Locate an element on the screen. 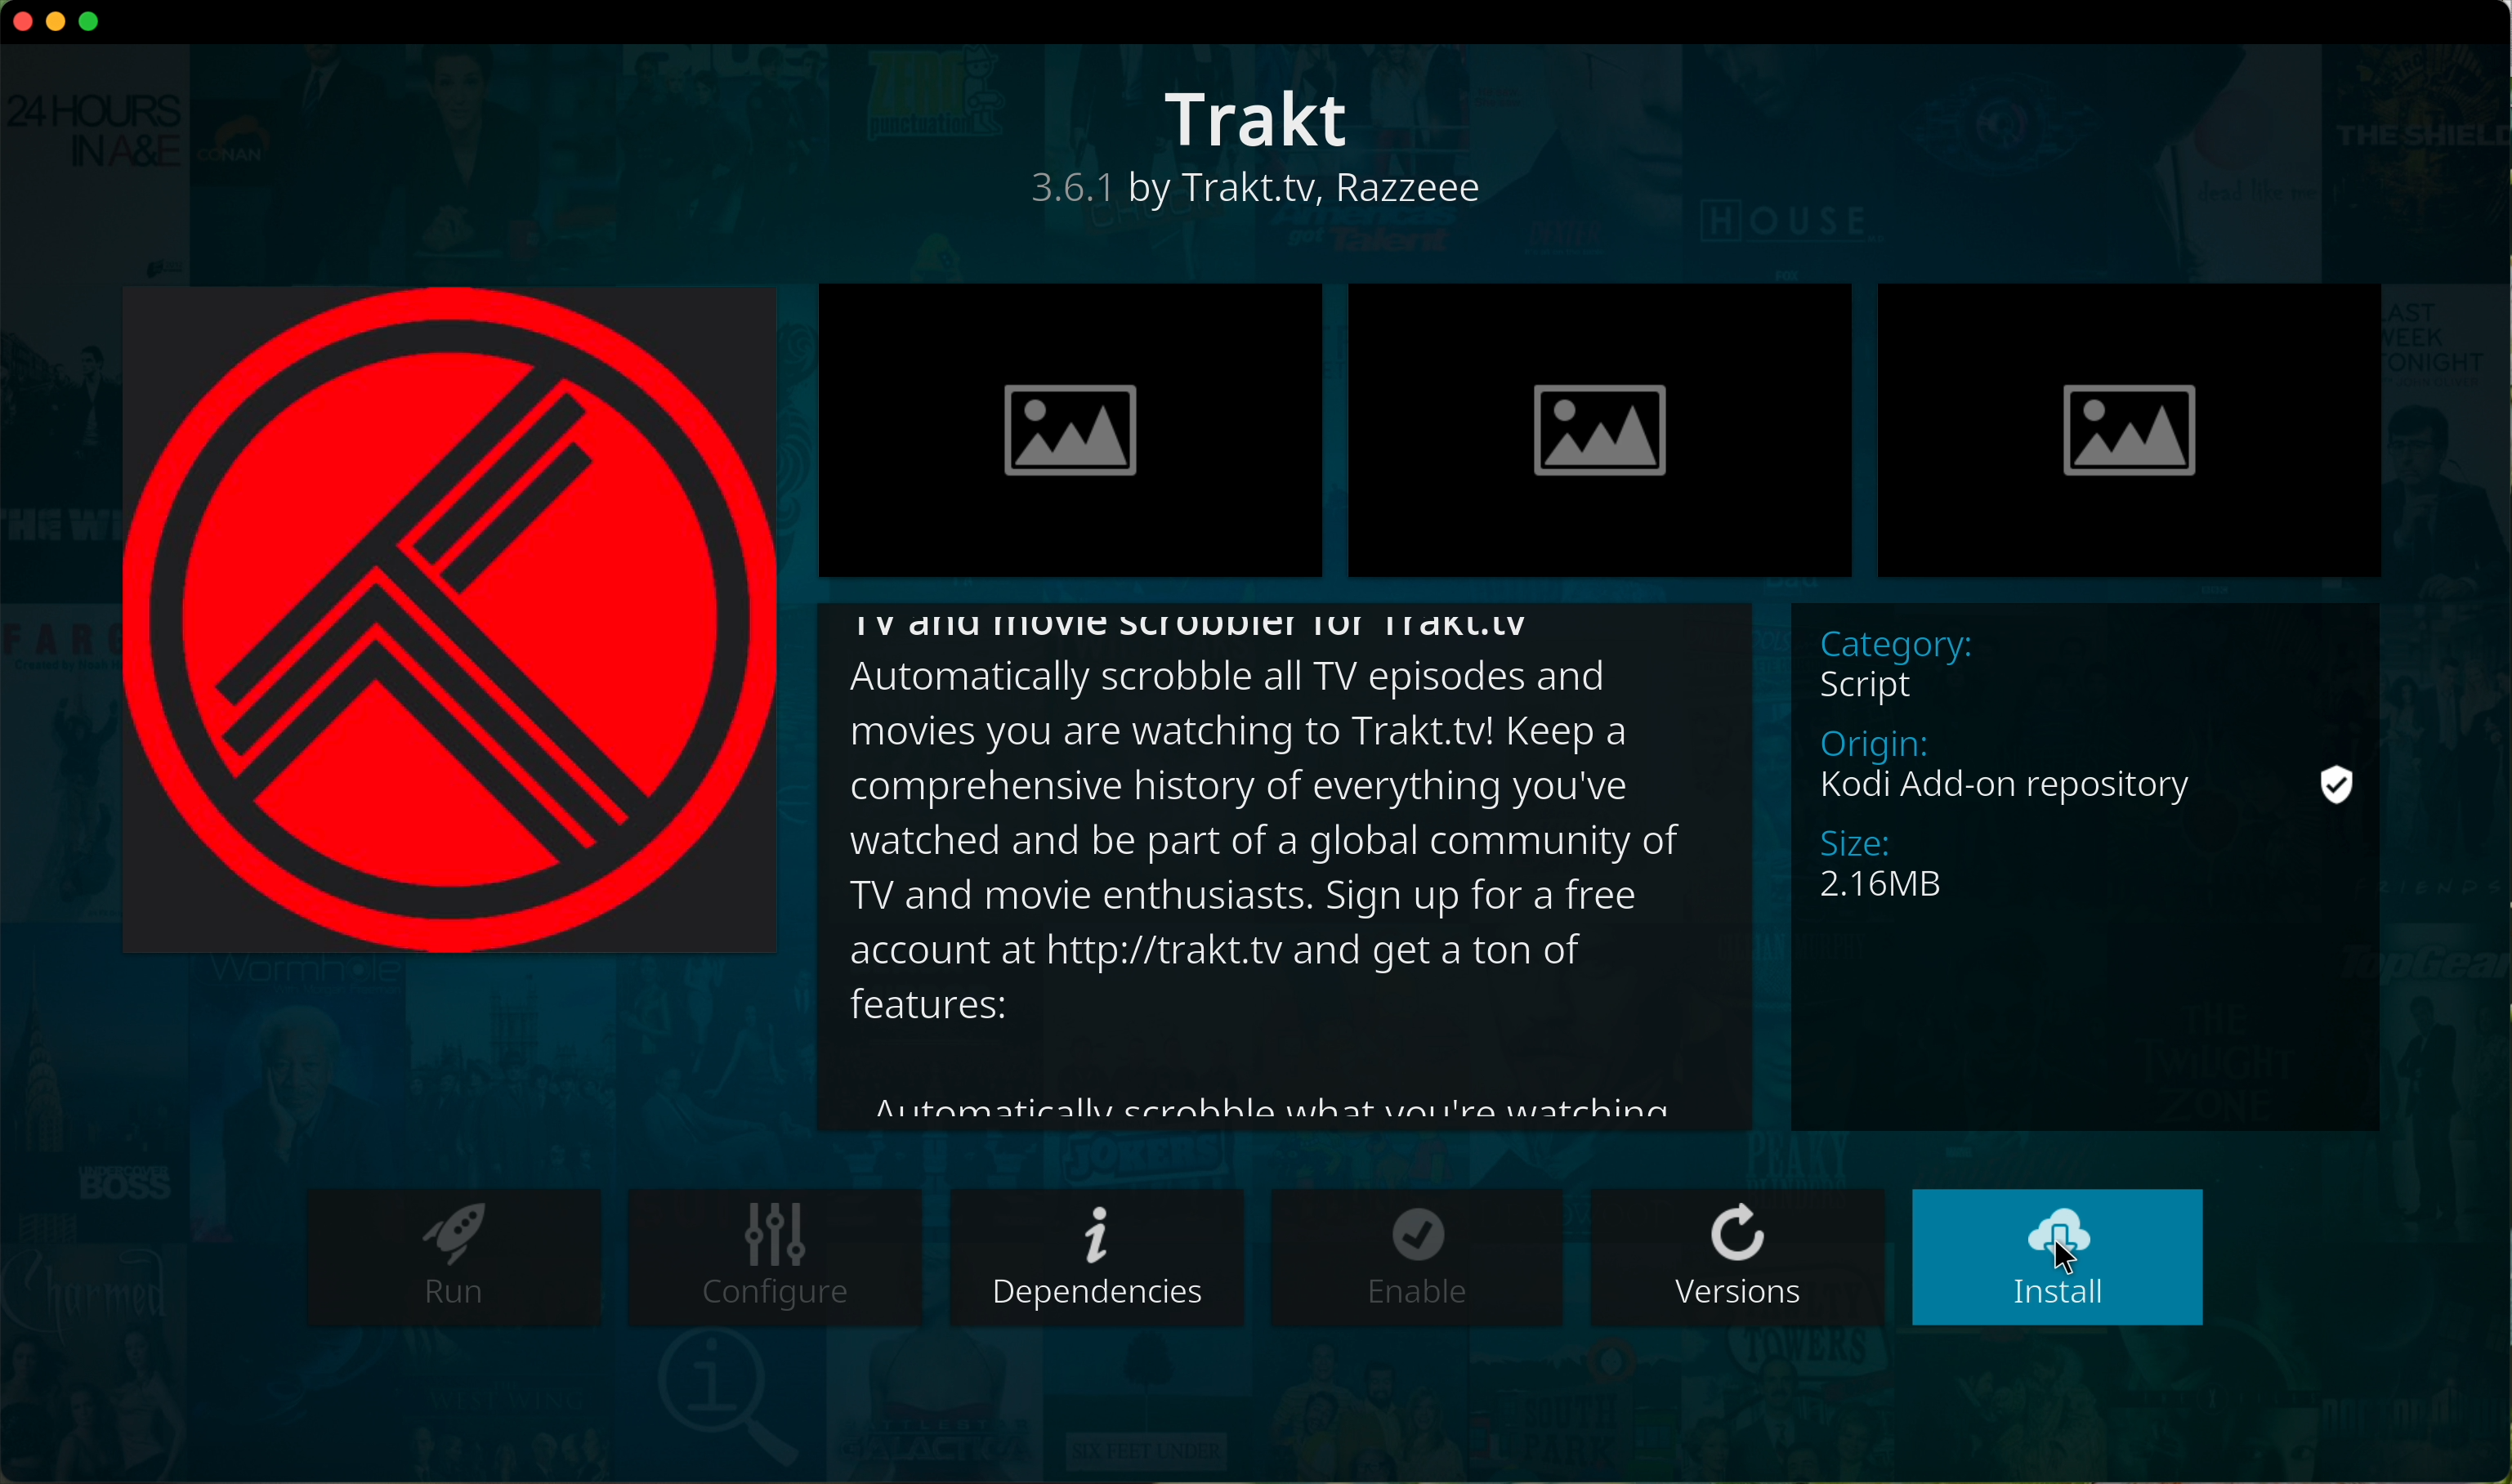 The image size is (2512, 1484). click on install is located at coordinates (2060, 1257).